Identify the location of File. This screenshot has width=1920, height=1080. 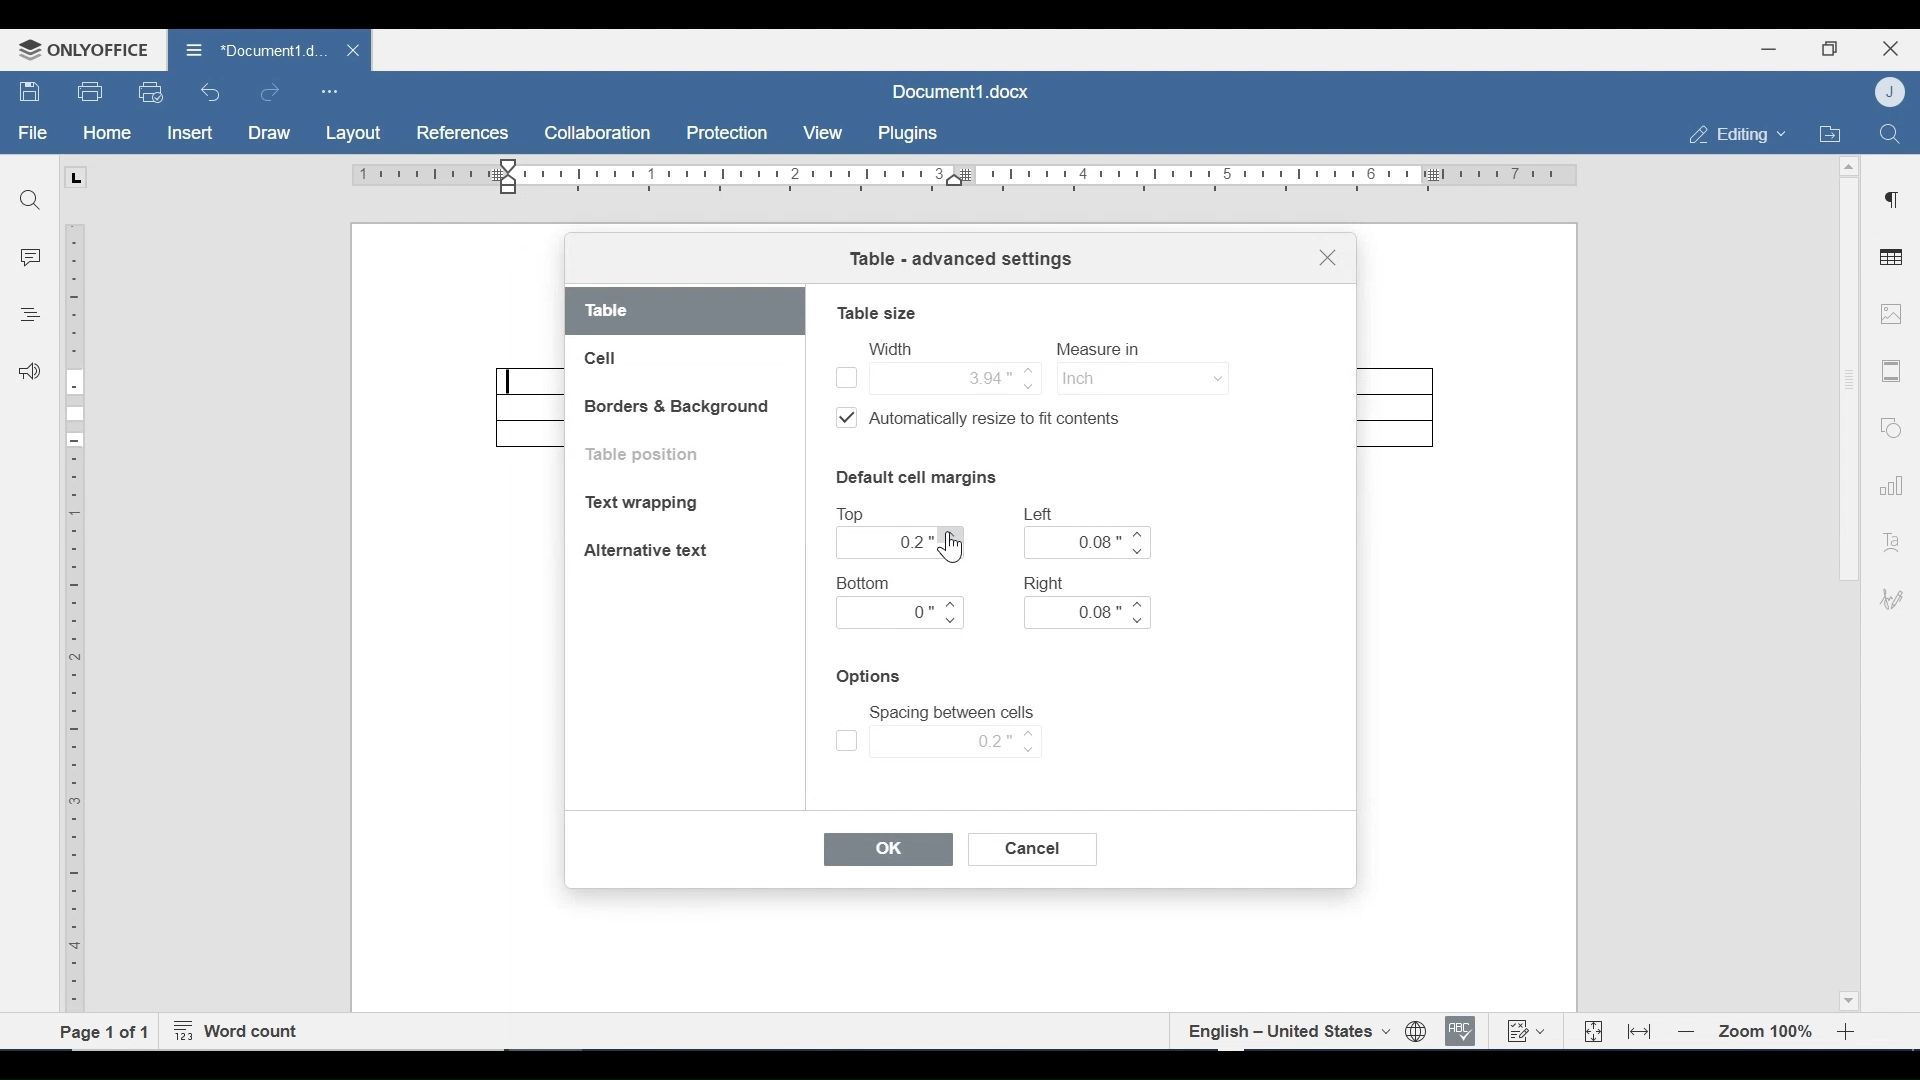
(34, 133).